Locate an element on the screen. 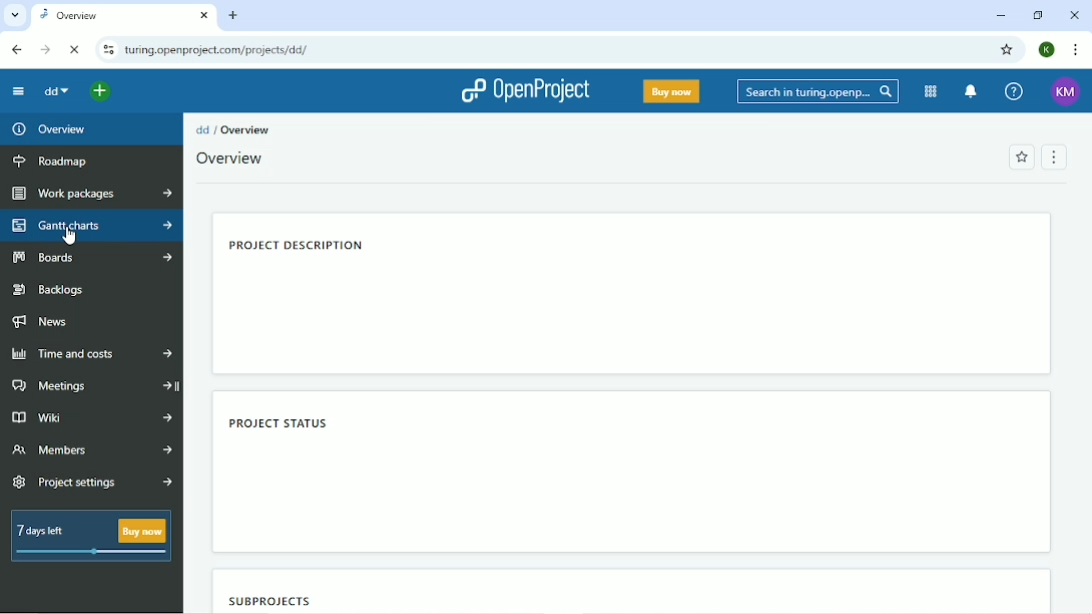  Site is located at coordinates (223, 51).